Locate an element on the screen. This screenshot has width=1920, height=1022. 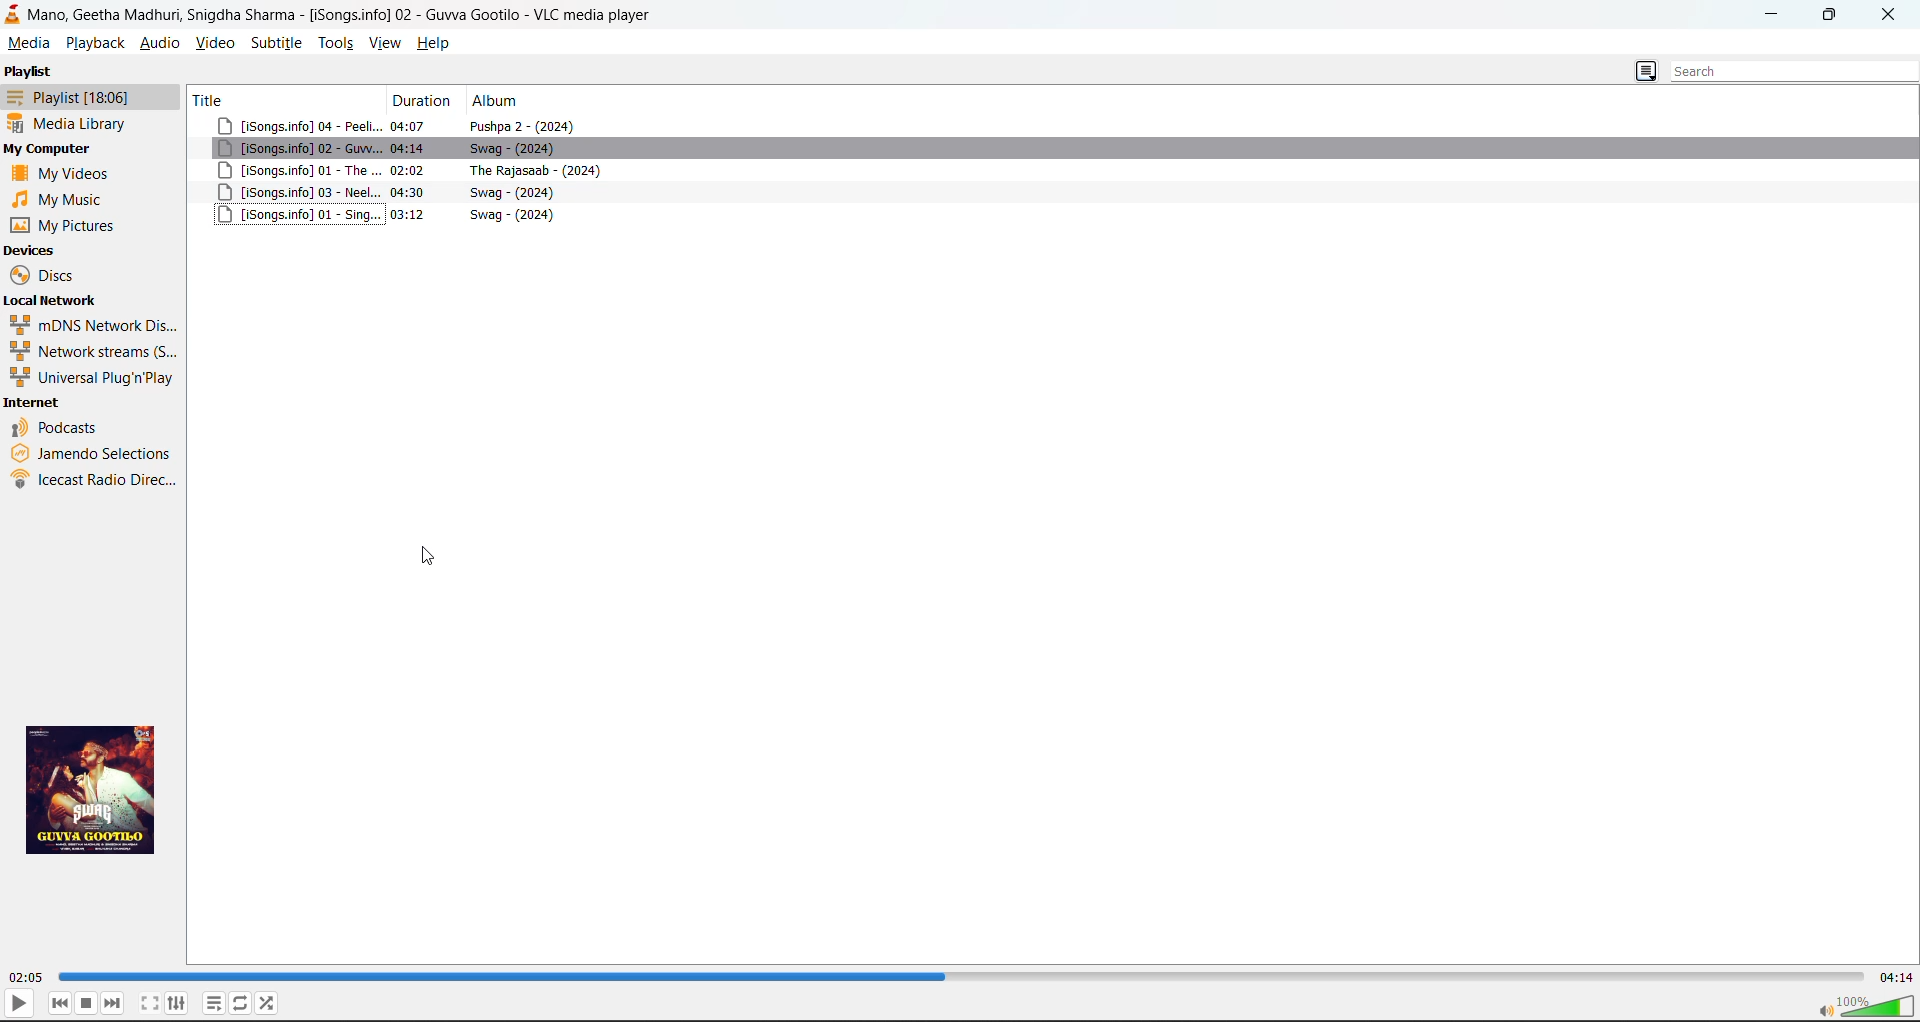
close is located at coordinates (1887, 16).